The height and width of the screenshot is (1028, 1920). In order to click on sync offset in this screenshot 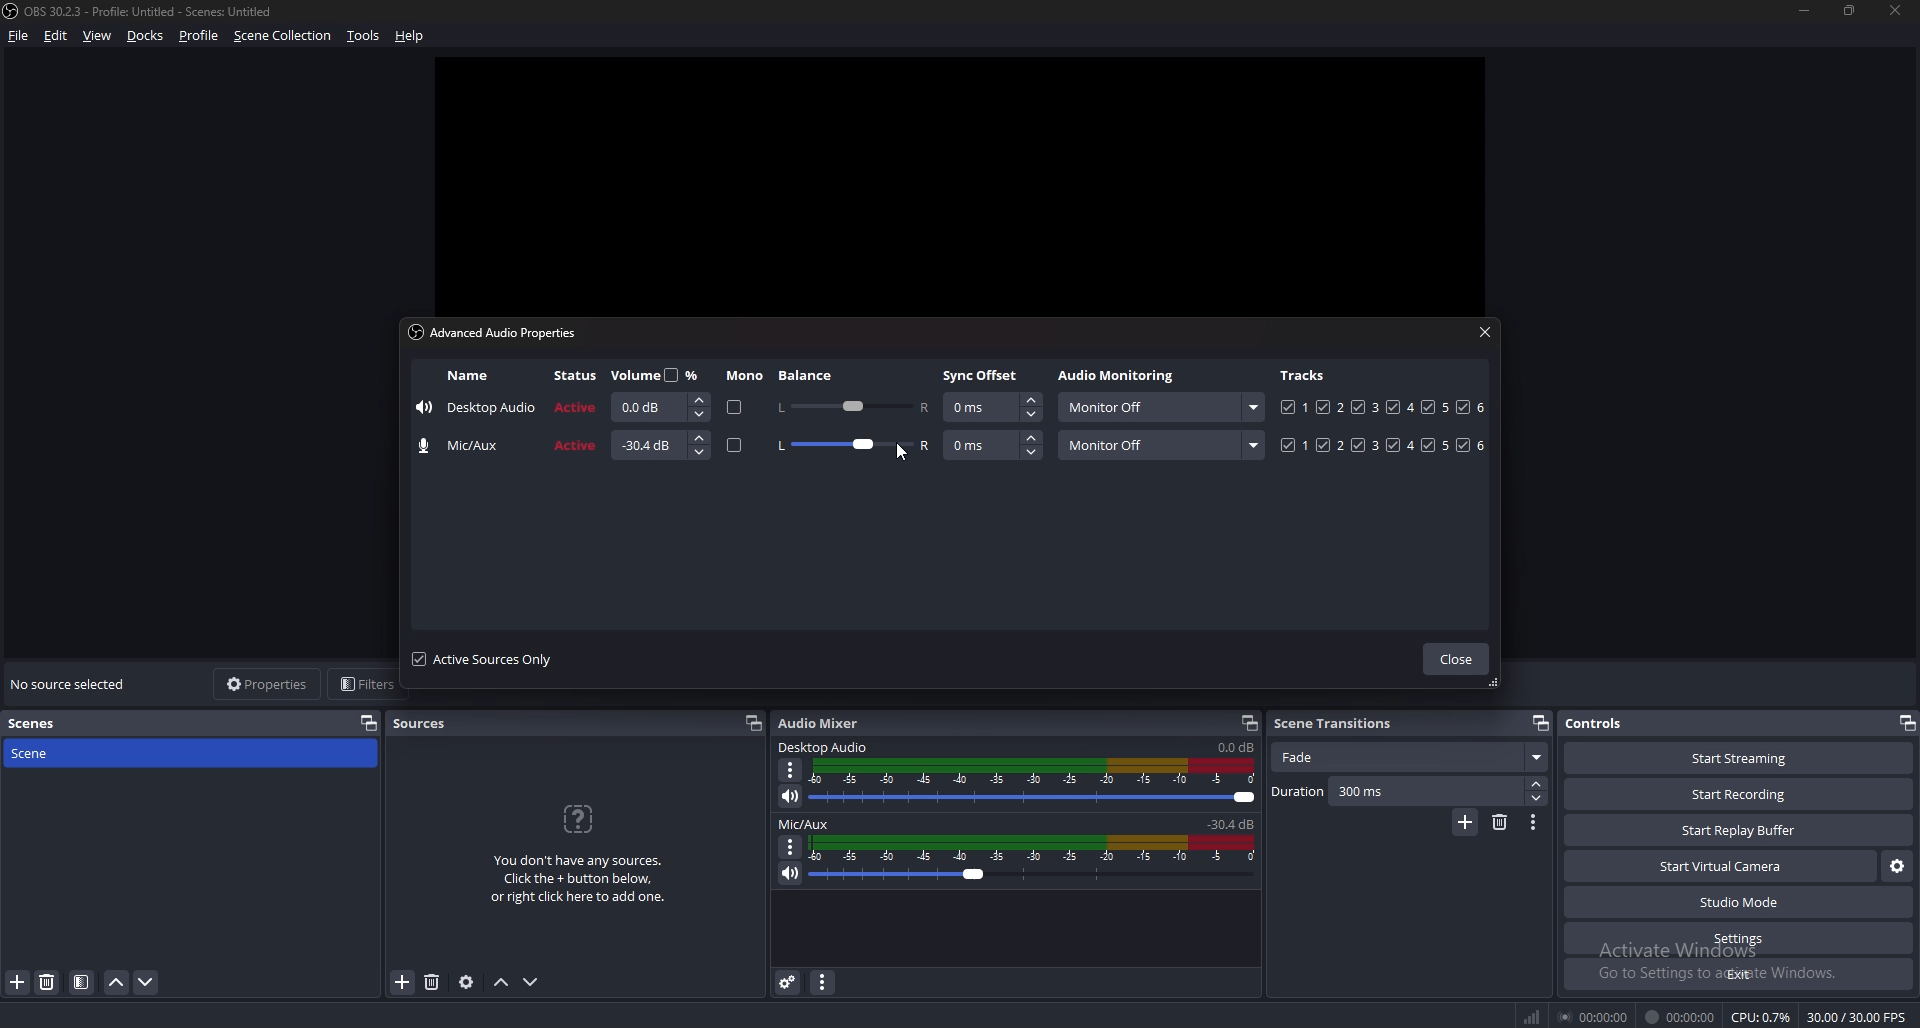, I will do `click(994, 408)`.